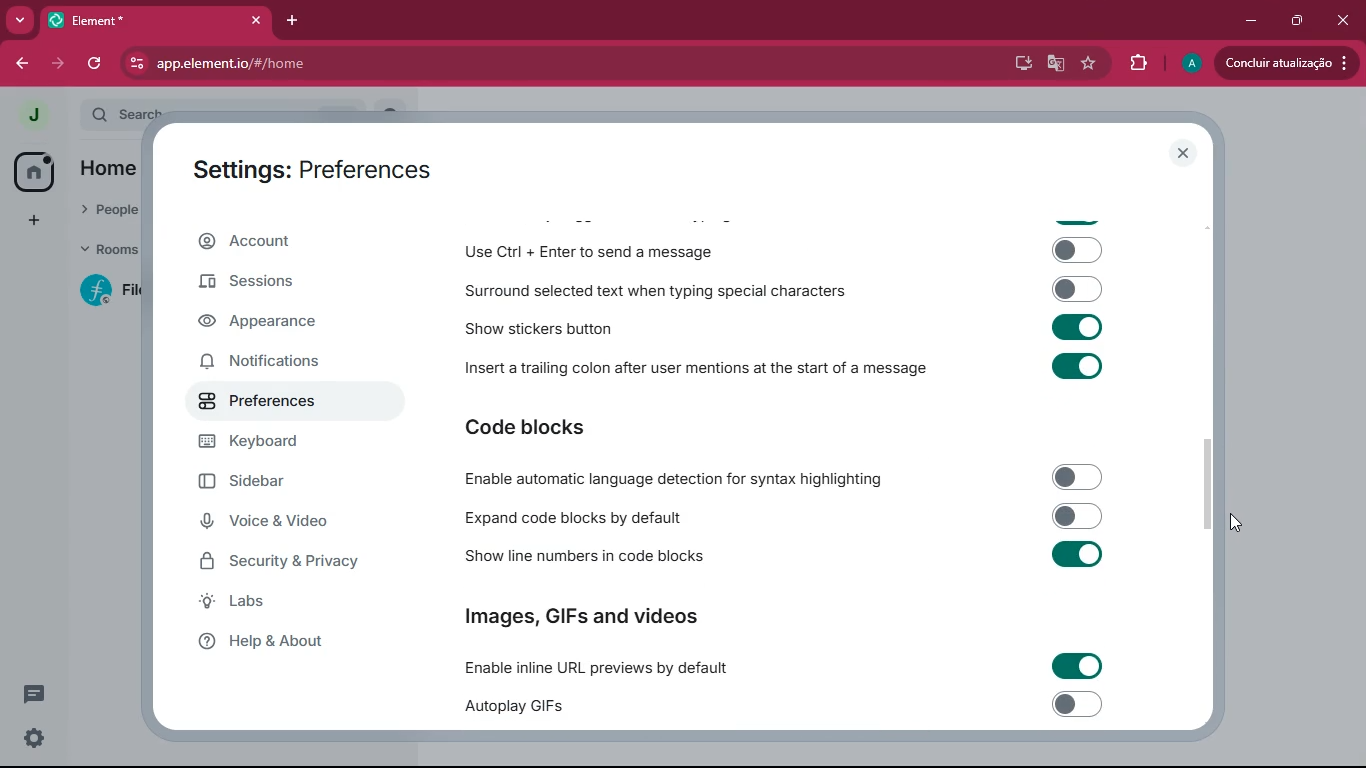 The width and height of the screenshot is (1366, 768). Describe the element at coordinates (323, 63) in the screenshot. I see `app.element.io/#/home` at that location.